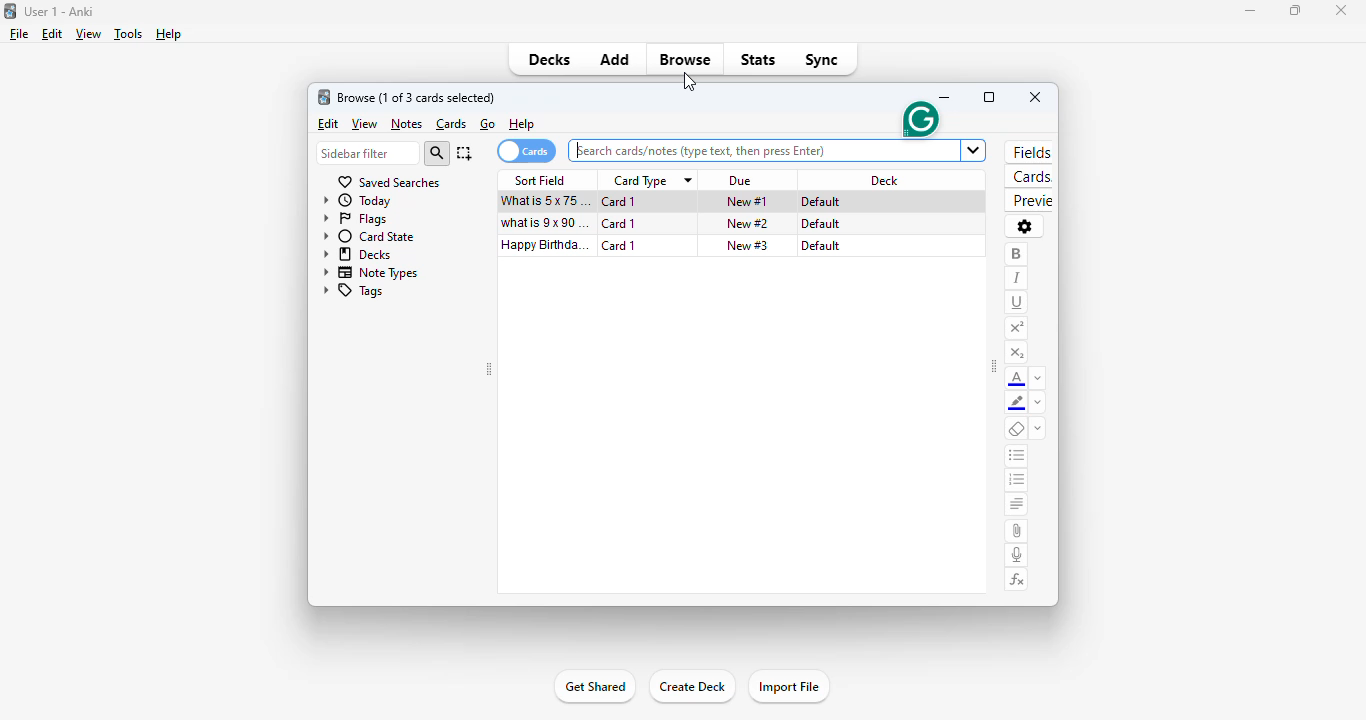 The image size is (1366, 720). Describe the element at coordinates (748, 223) in the screenshot. I see `new #2` at that location.